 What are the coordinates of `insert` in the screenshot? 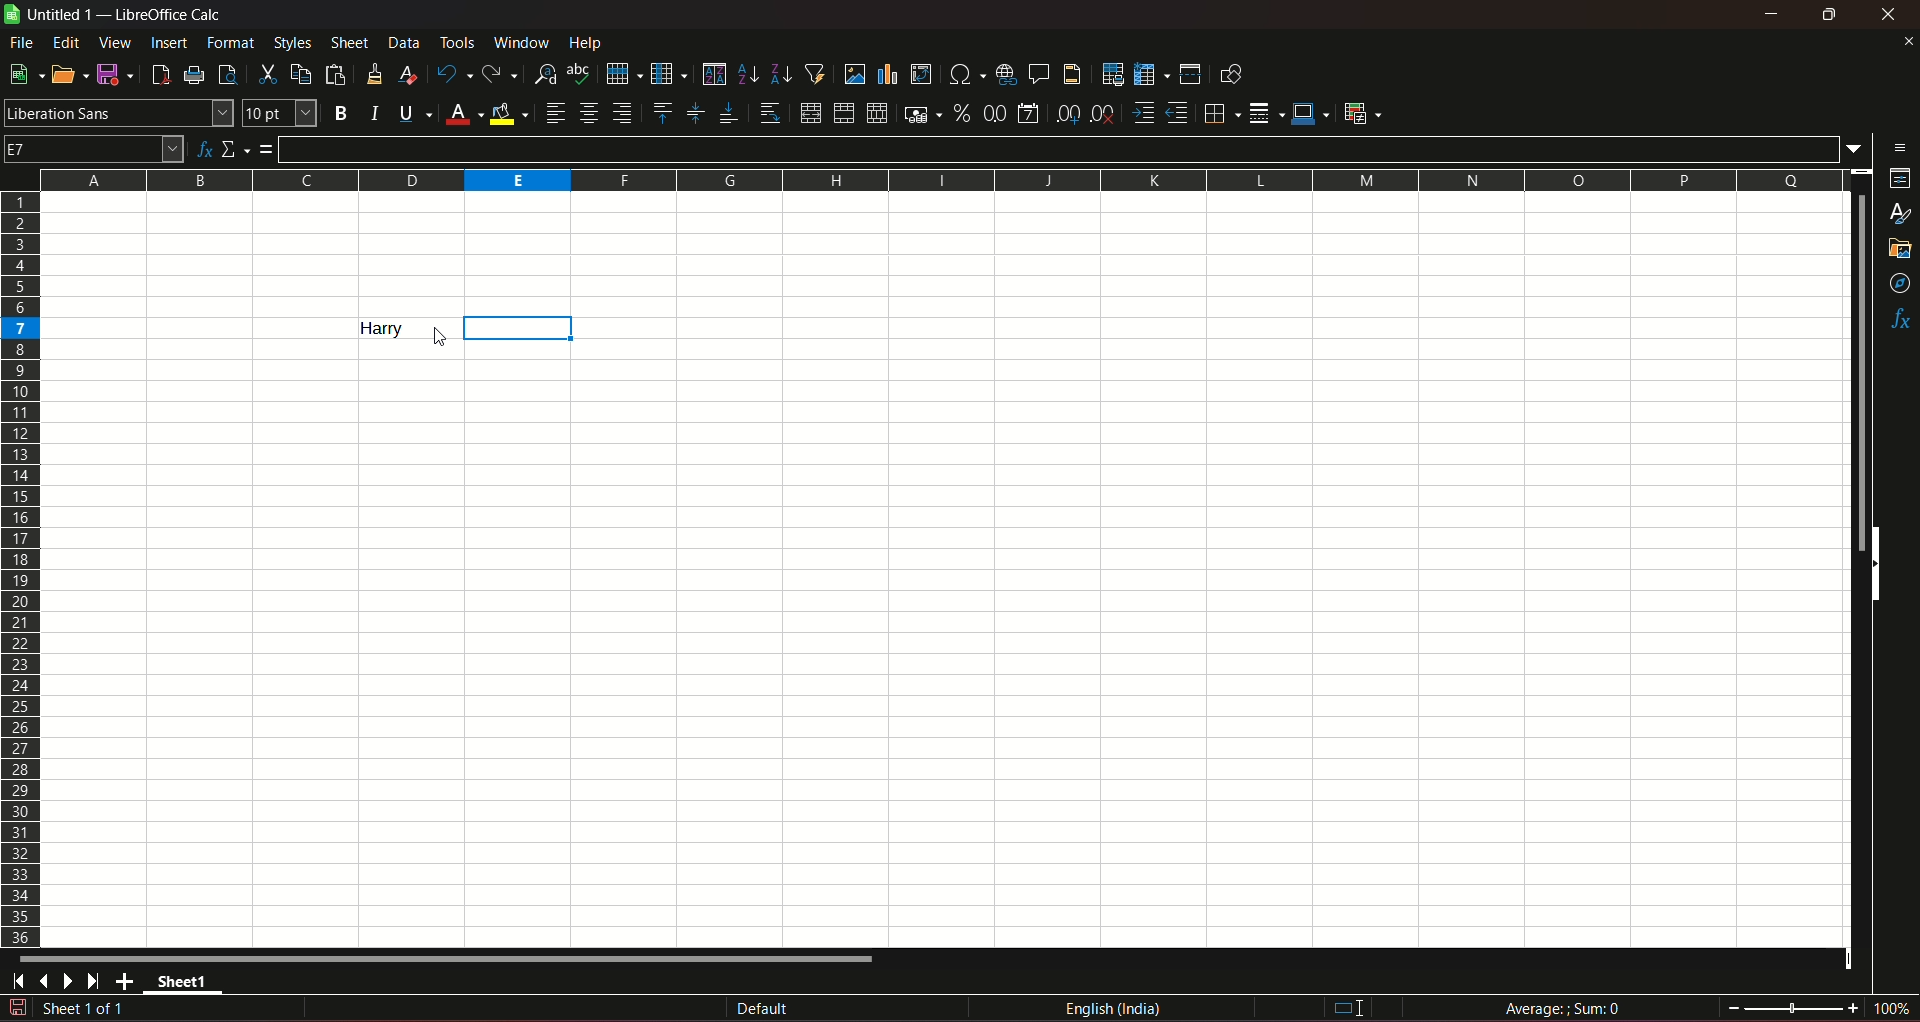 It's located at (167, 41).